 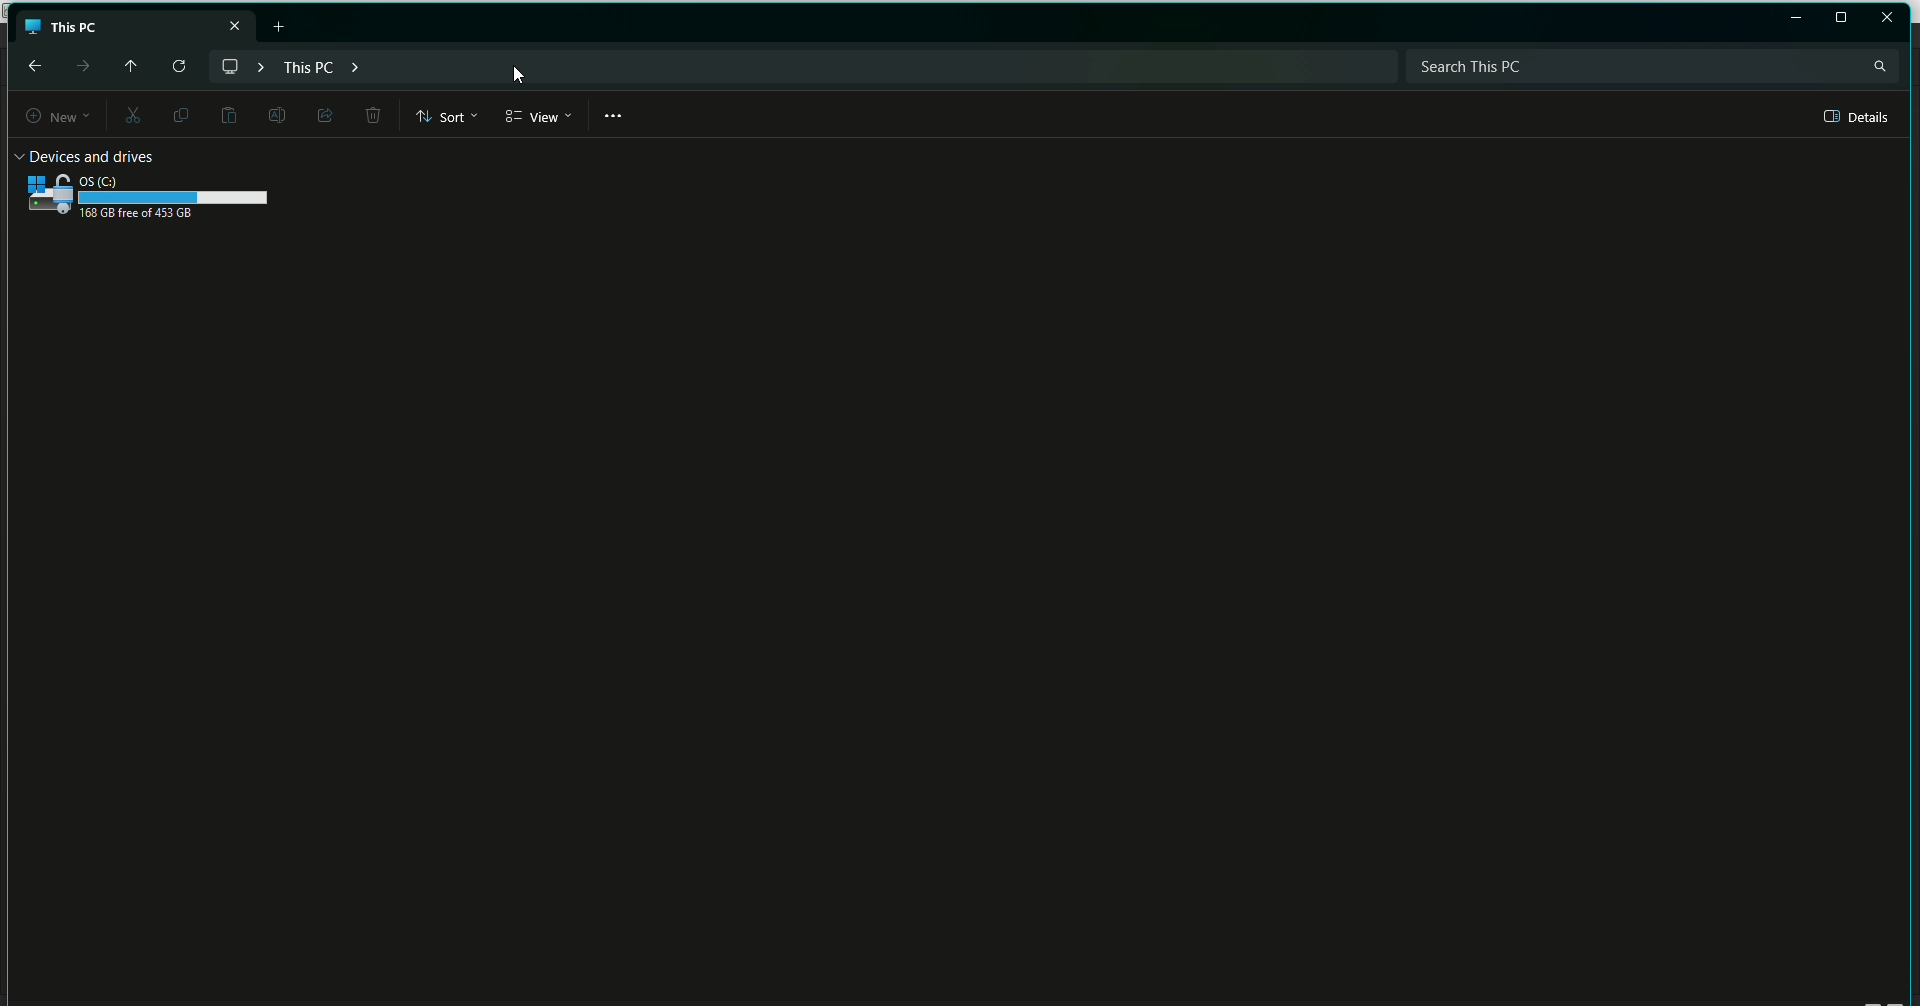 What do you see at coordinates (177, 114) in the screenshot?
I see `Copy` at bounding box center [177, 114].